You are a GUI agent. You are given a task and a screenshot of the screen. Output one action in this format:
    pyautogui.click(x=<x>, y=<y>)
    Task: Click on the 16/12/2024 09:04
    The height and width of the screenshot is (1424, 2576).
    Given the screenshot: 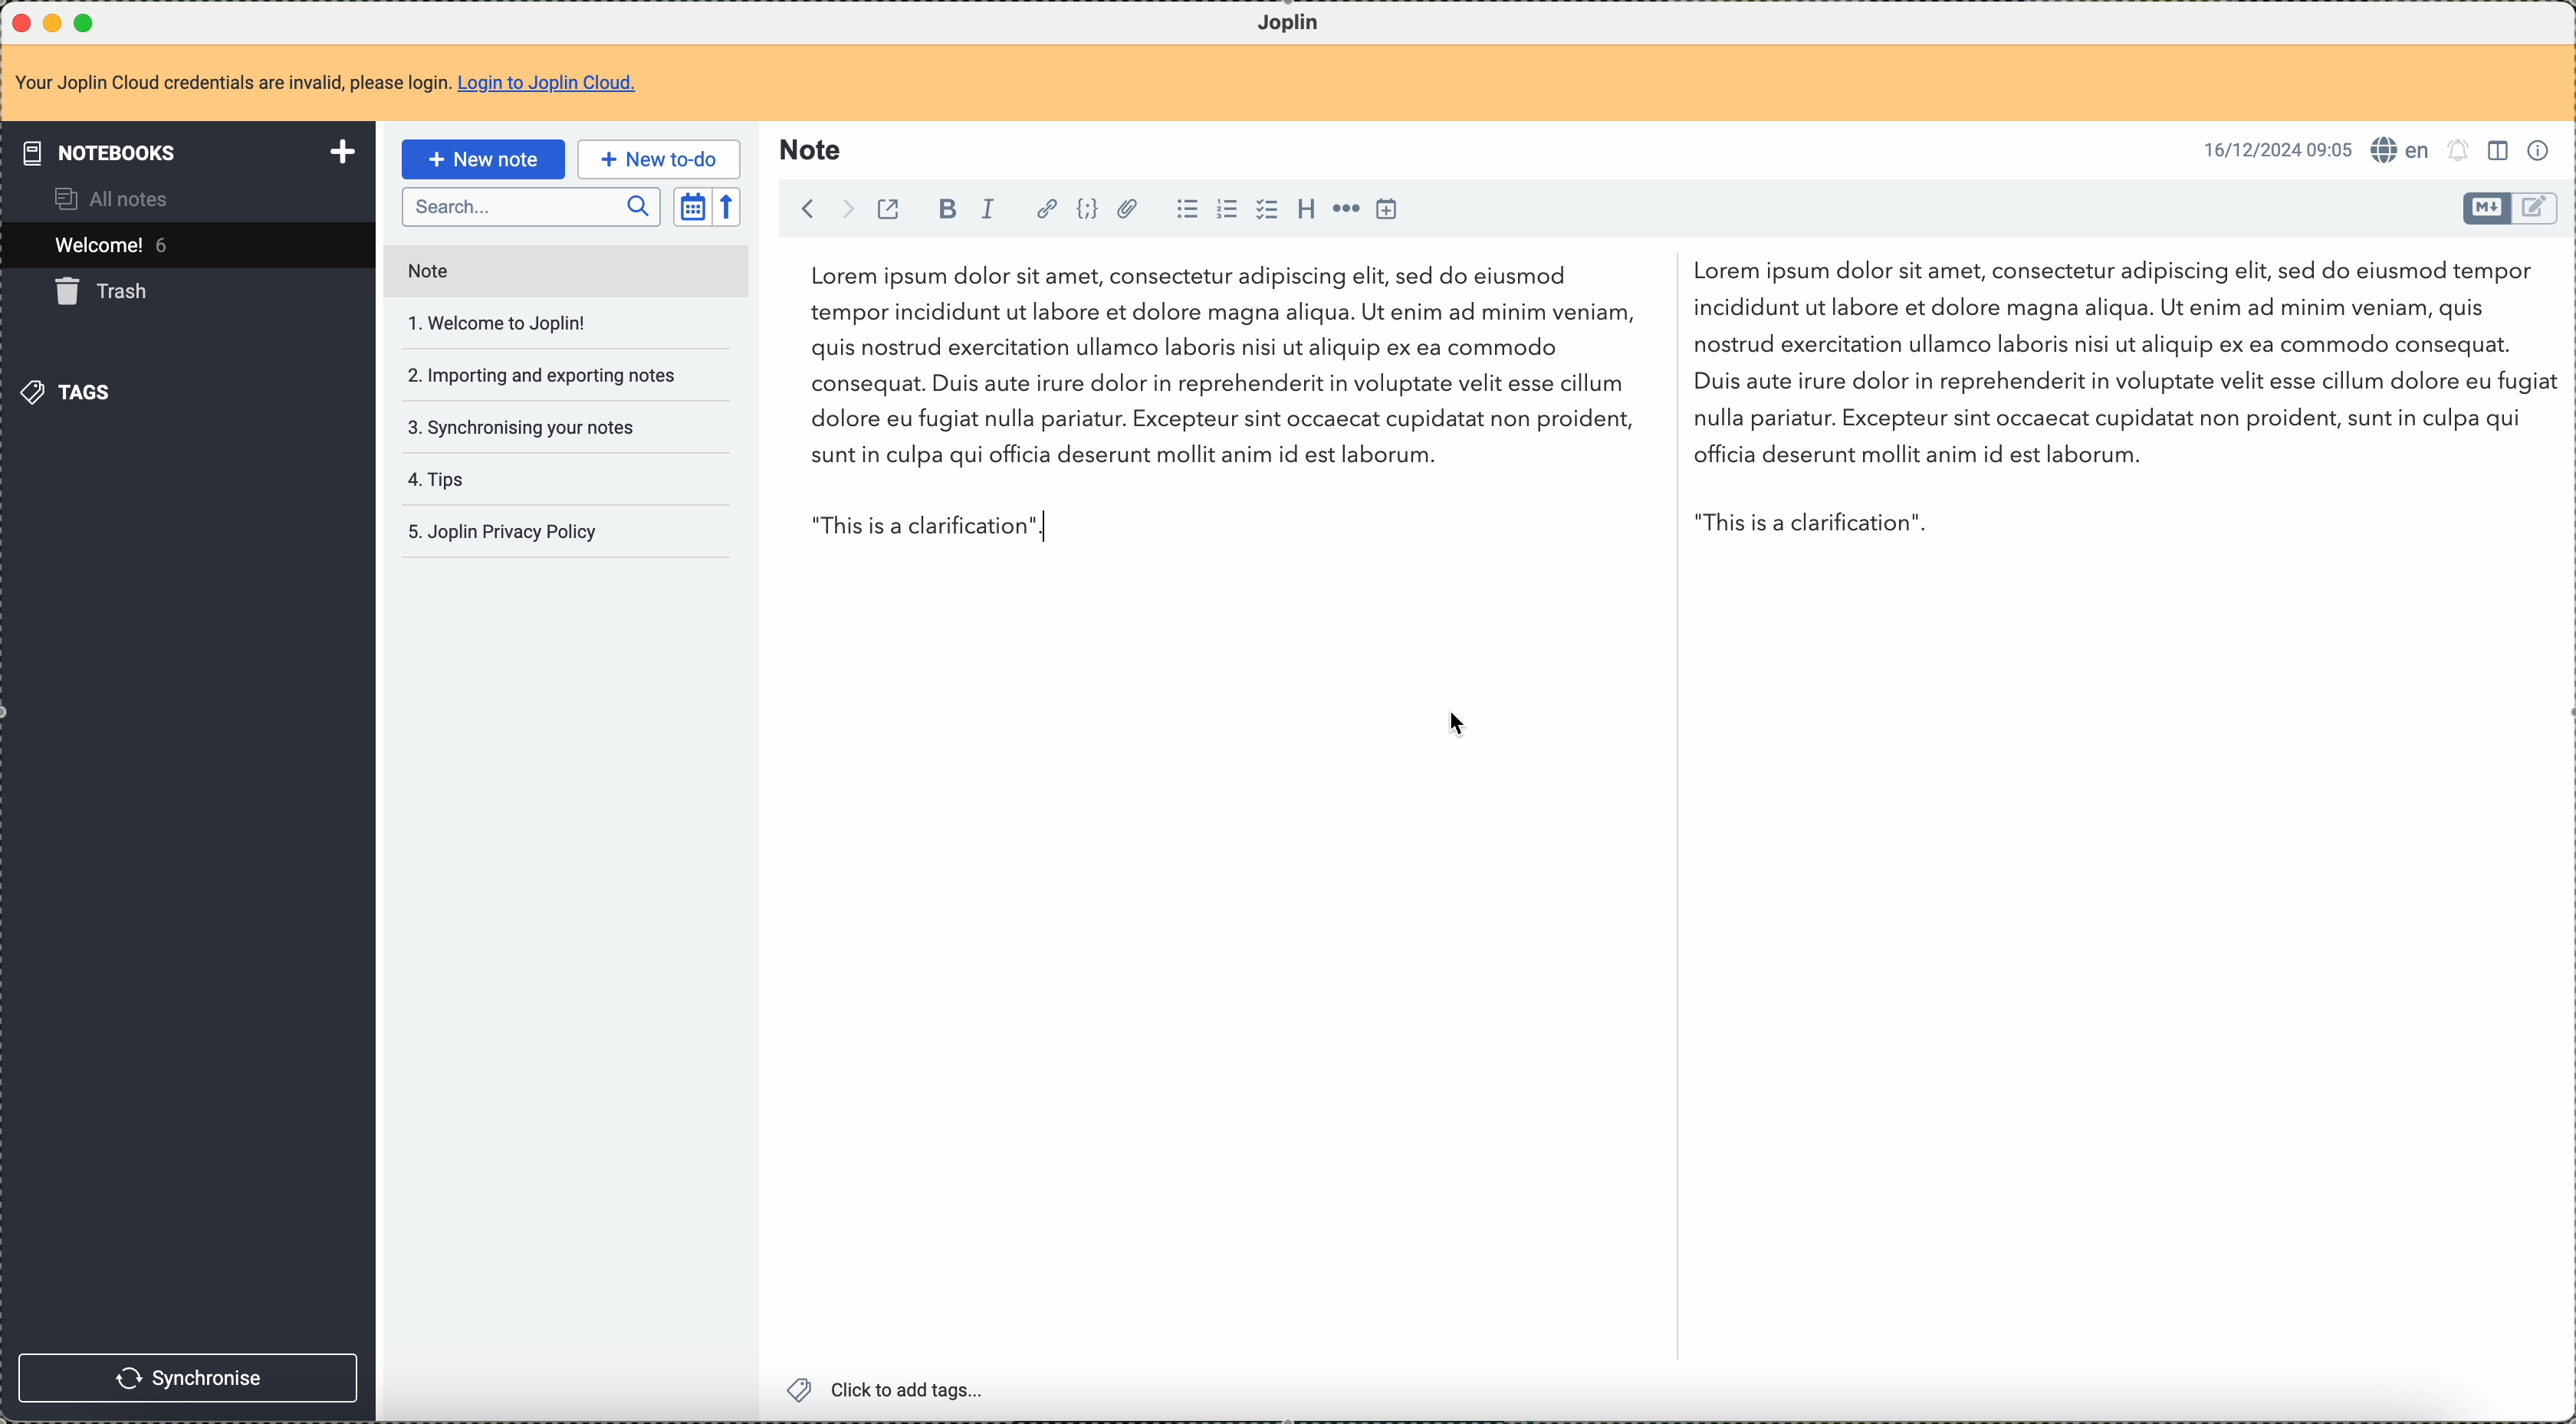 What is the action you would take?
    pyautogui.click(x=2276, y=148)
    